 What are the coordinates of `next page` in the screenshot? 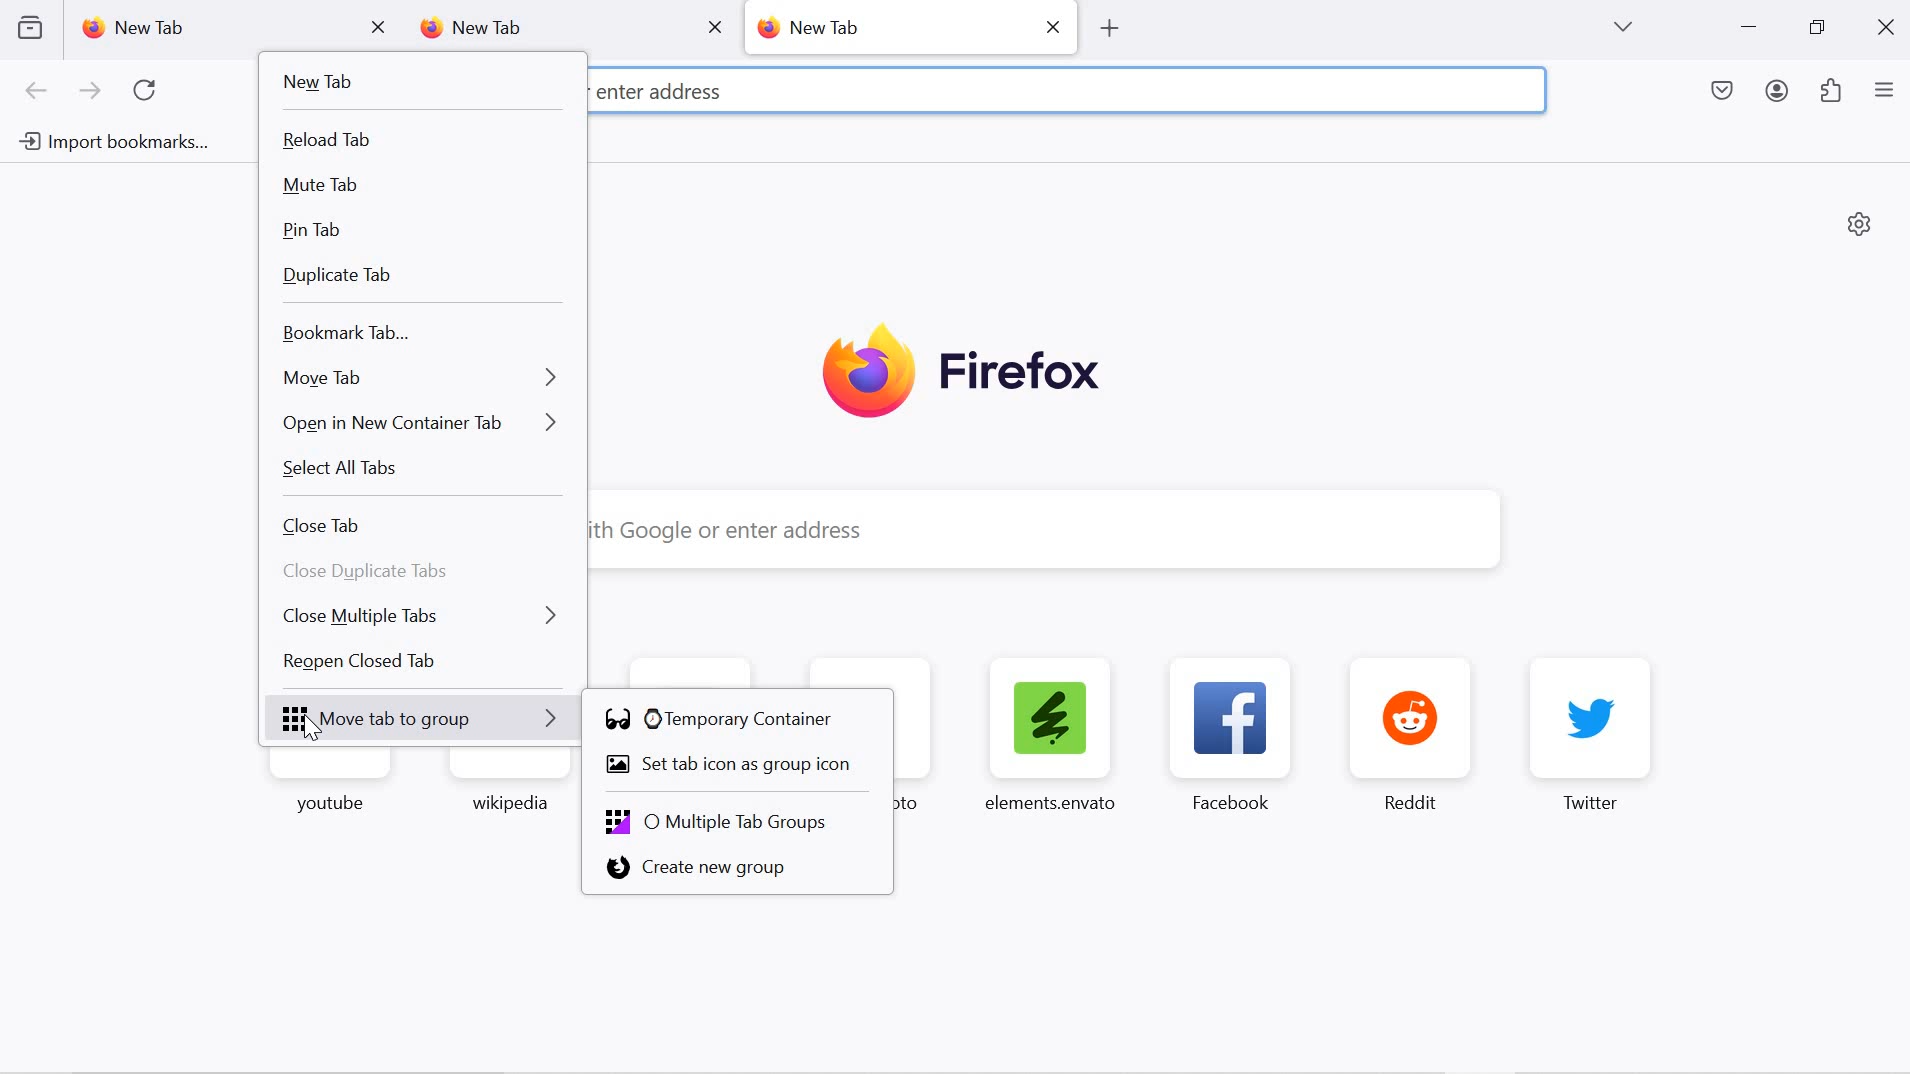 It's located at (90, 93).